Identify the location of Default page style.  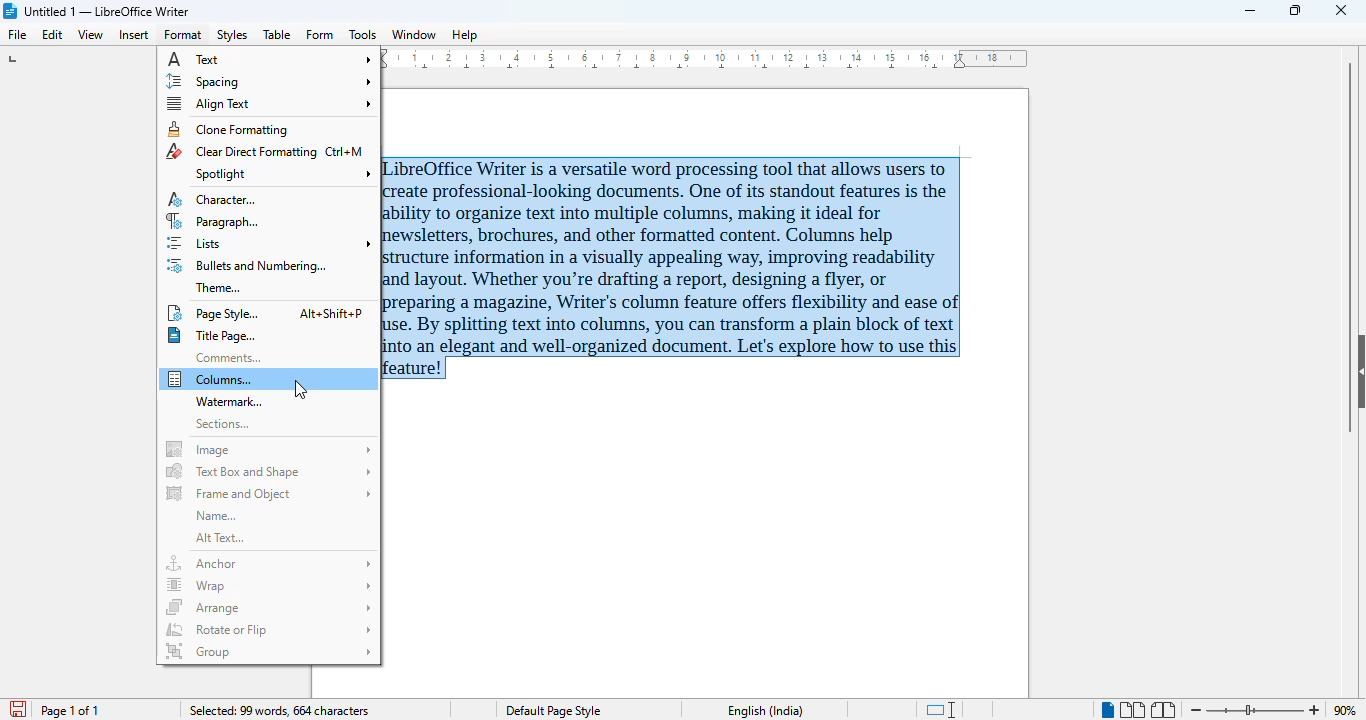
(557, 711).